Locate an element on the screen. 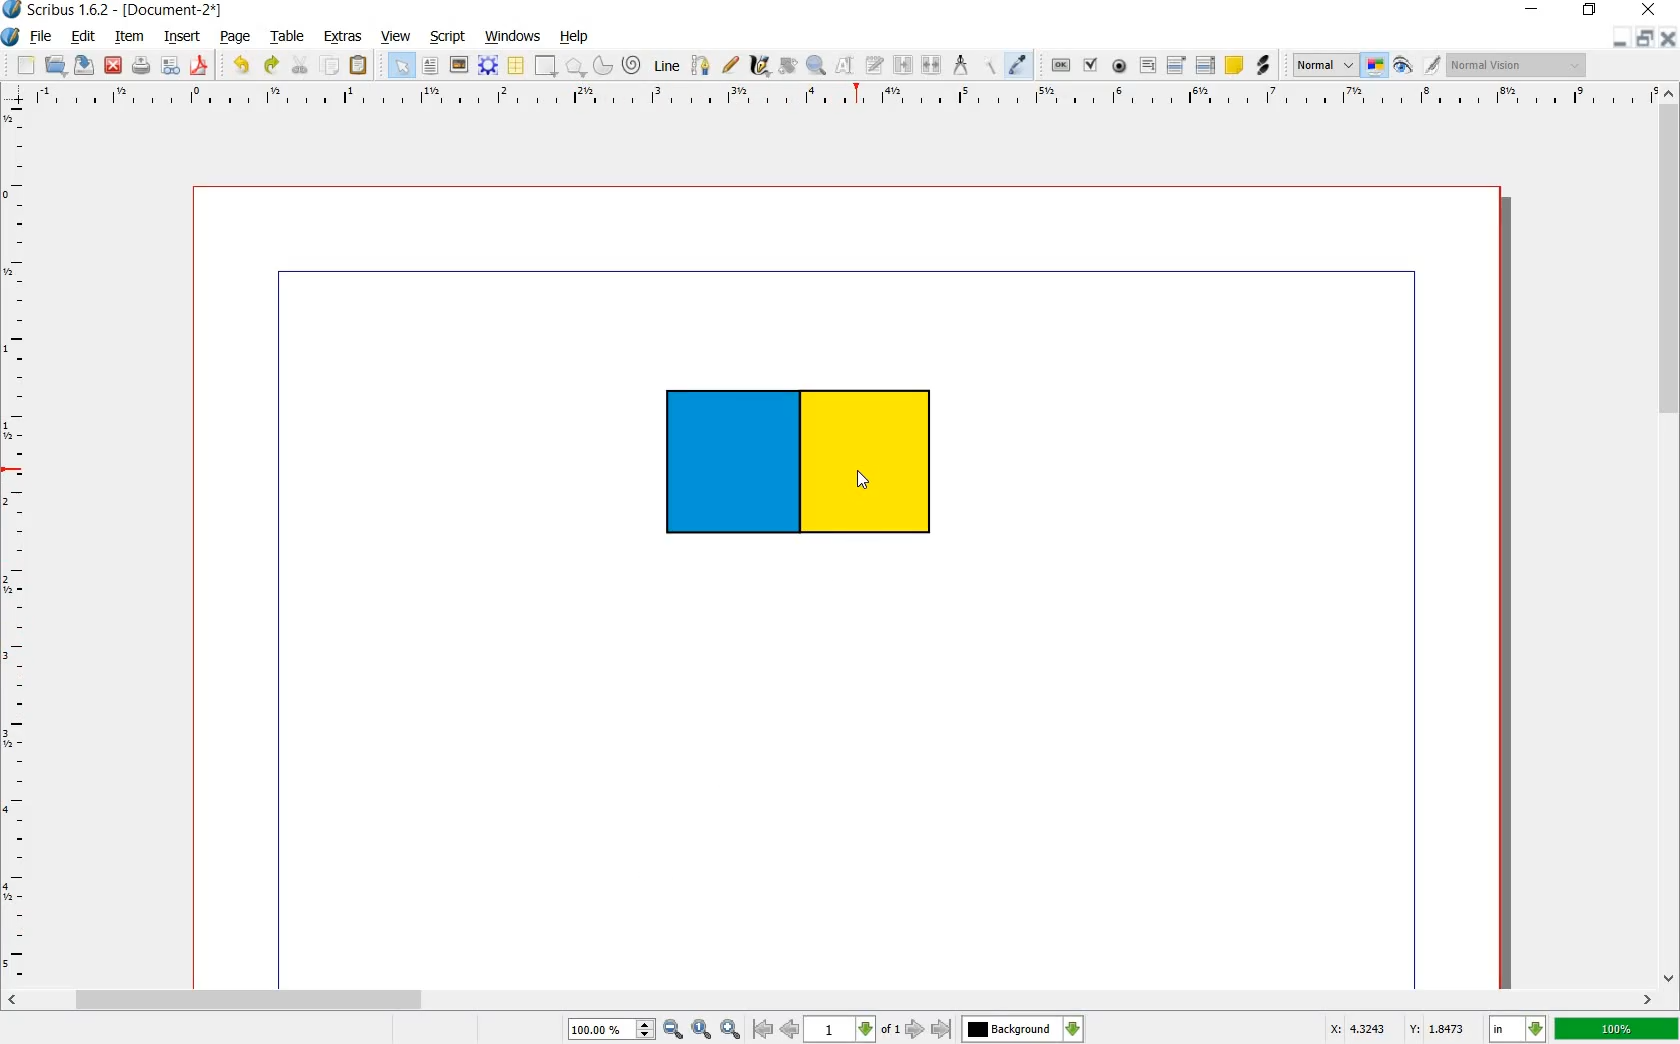 This screenshot has width=1680, height=1044. zoom in is located at coordinates (729, 1028).